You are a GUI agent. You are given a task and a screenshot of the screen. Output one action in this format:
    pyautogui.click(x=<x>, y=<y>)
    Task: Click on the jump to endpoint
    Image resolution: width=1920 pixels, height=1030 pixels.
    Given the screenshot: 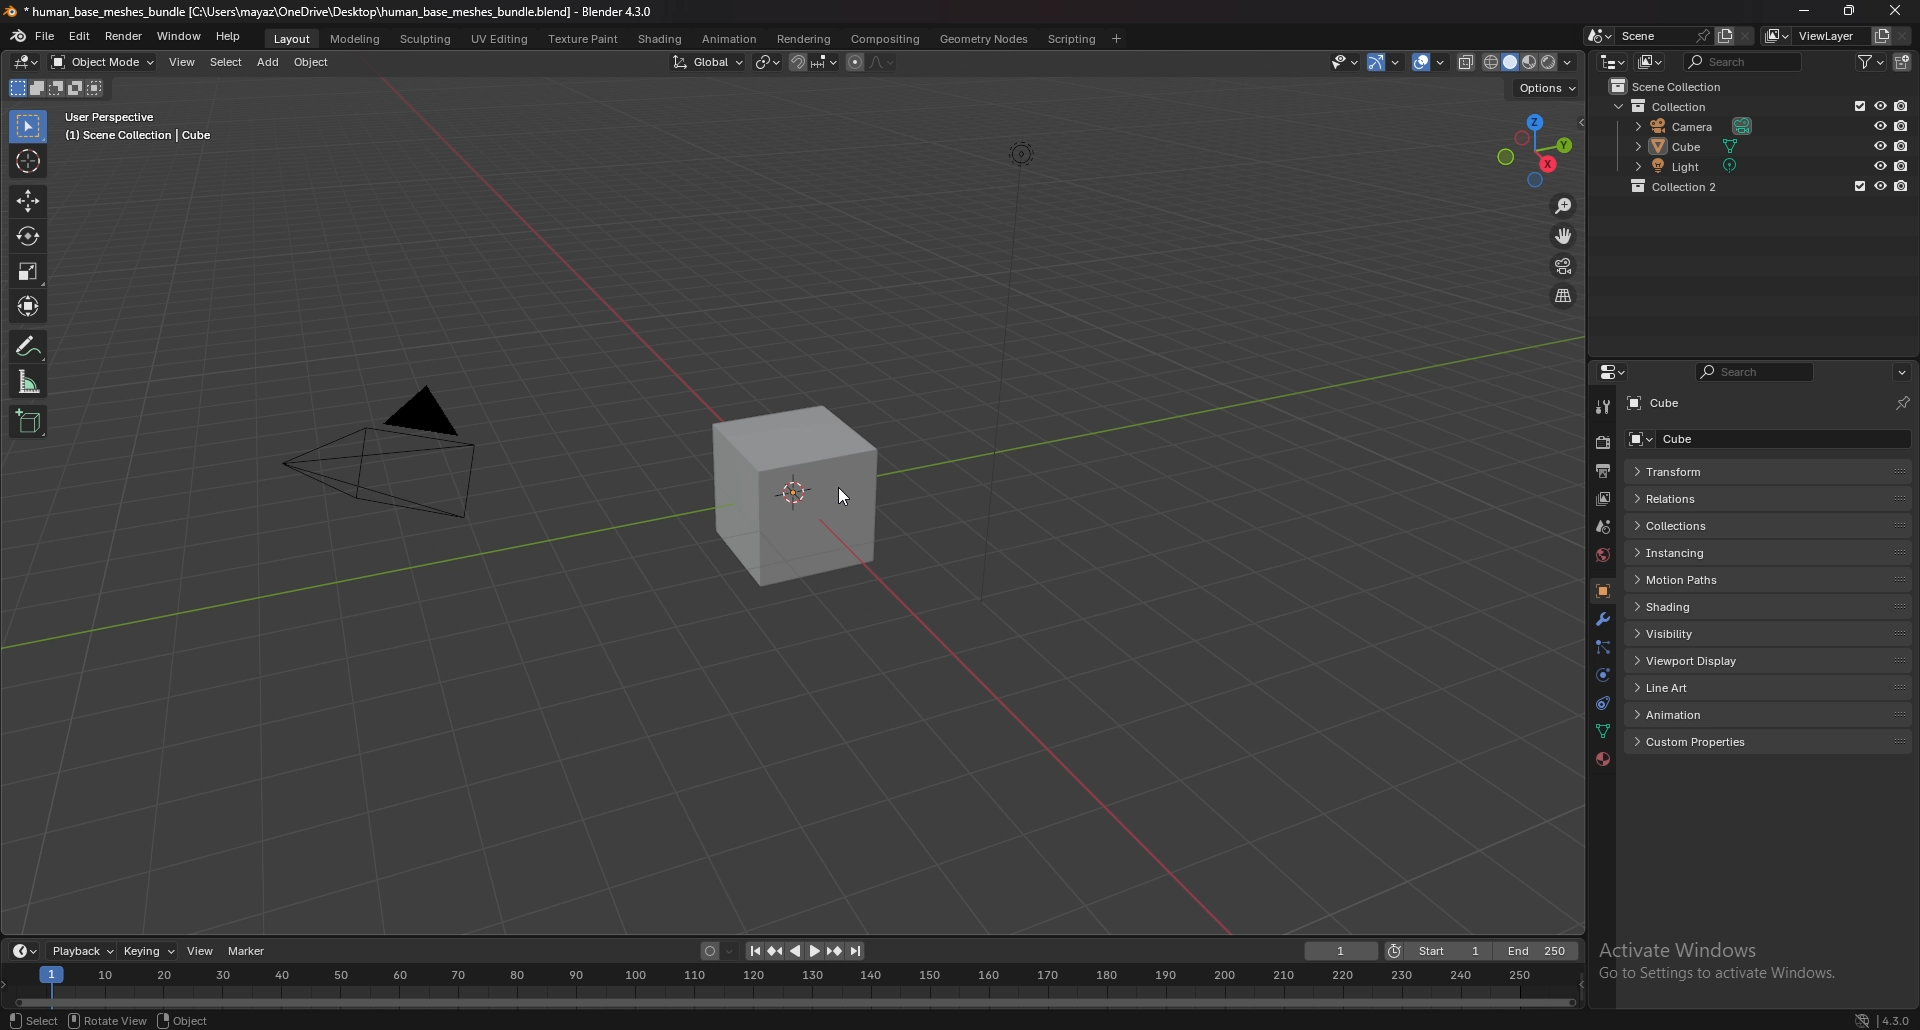 What is the action you would take?
    pyautogui.click(x=753, y=951)
    